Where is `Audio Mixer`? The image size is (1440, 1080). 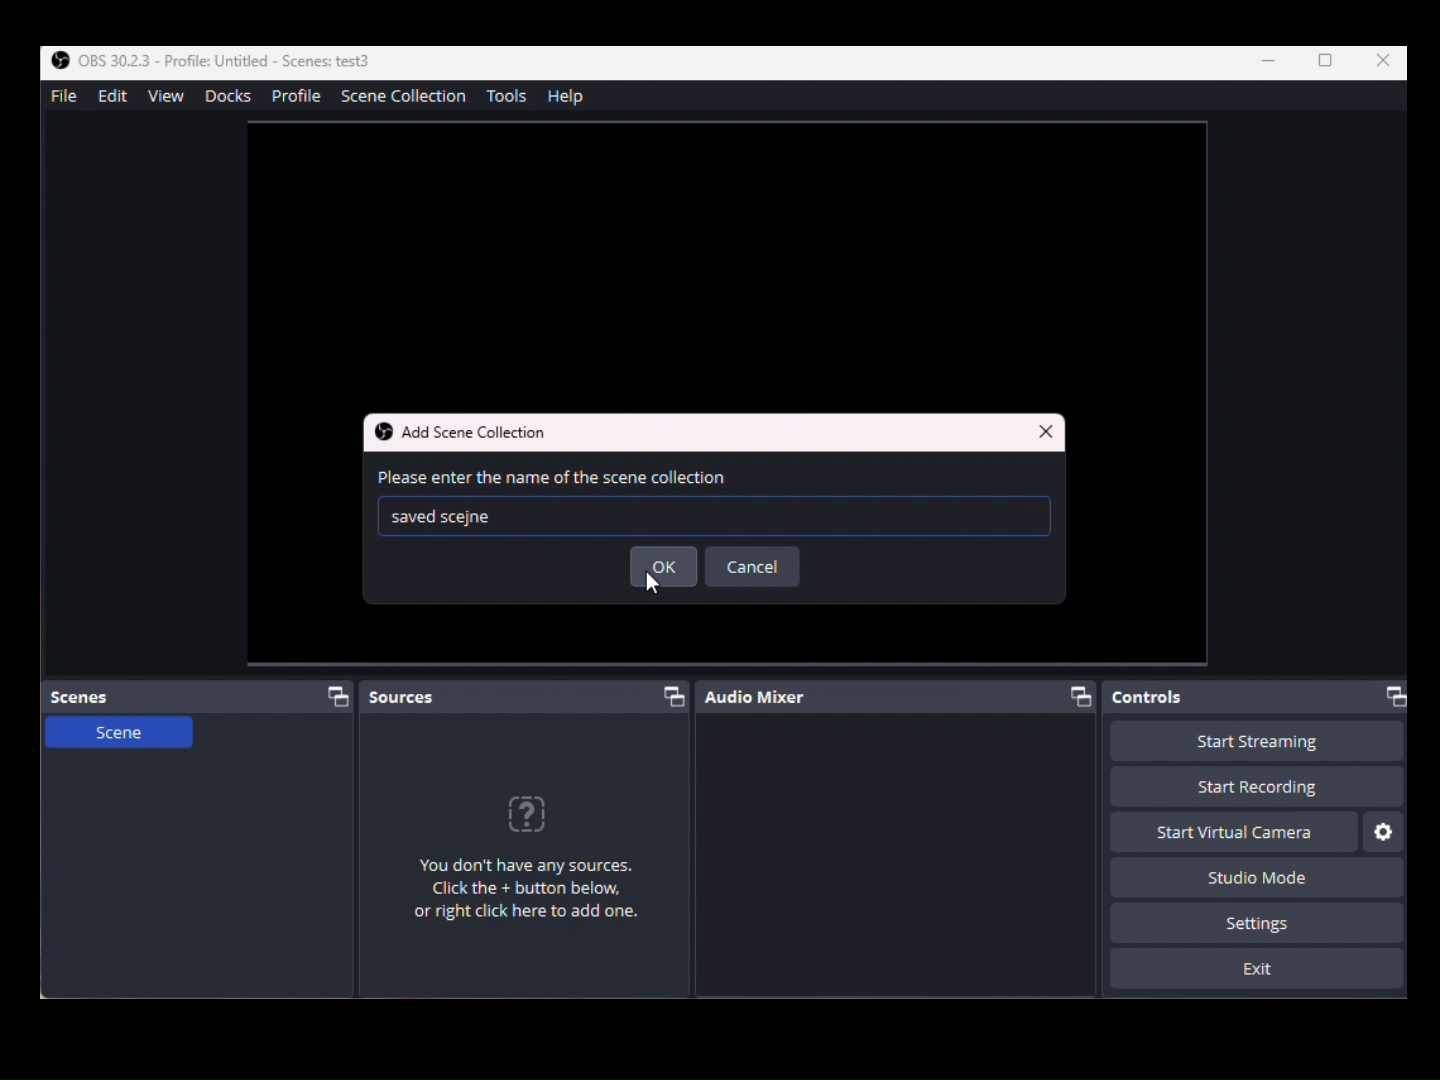
Audio Mixer is located at coordinates (903, 698).